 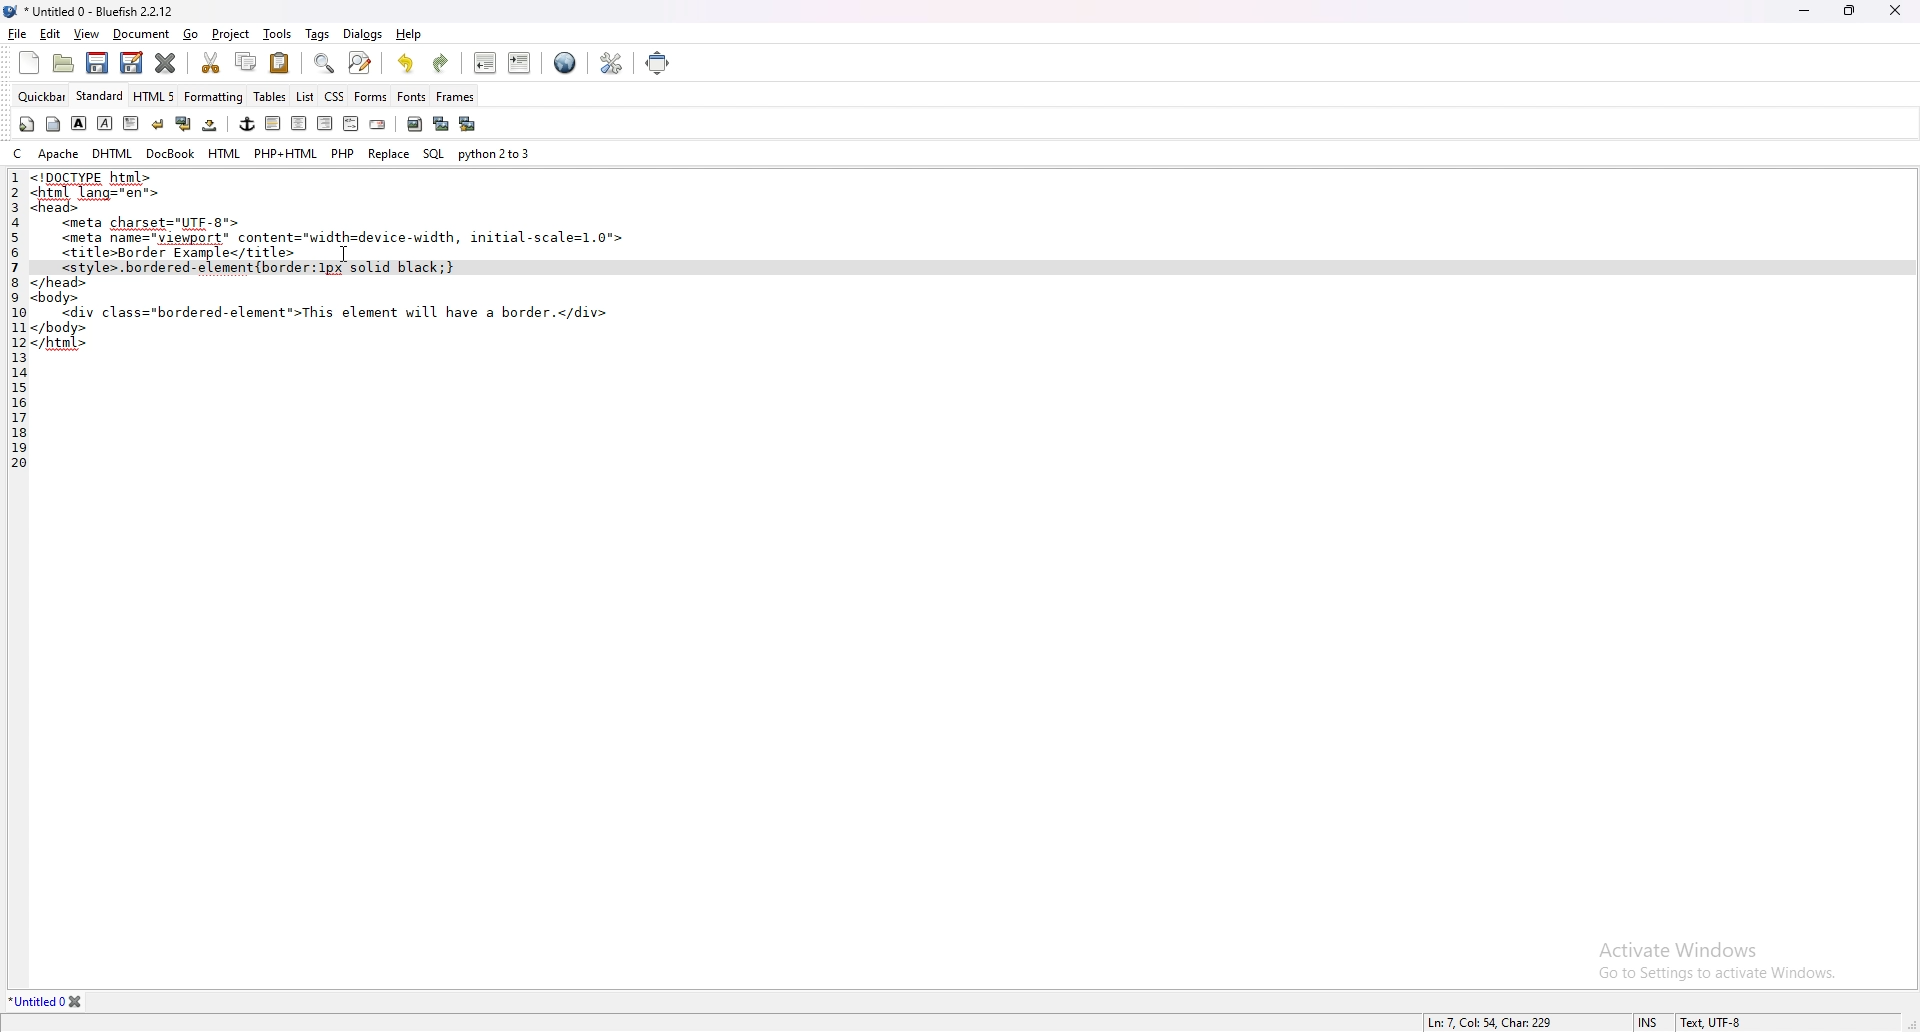 I want to click on 1 2 3 4 5 6 7 8 9 10 11 12 13 14 15 16 17 18 19 20, so click(x=14, y=323).